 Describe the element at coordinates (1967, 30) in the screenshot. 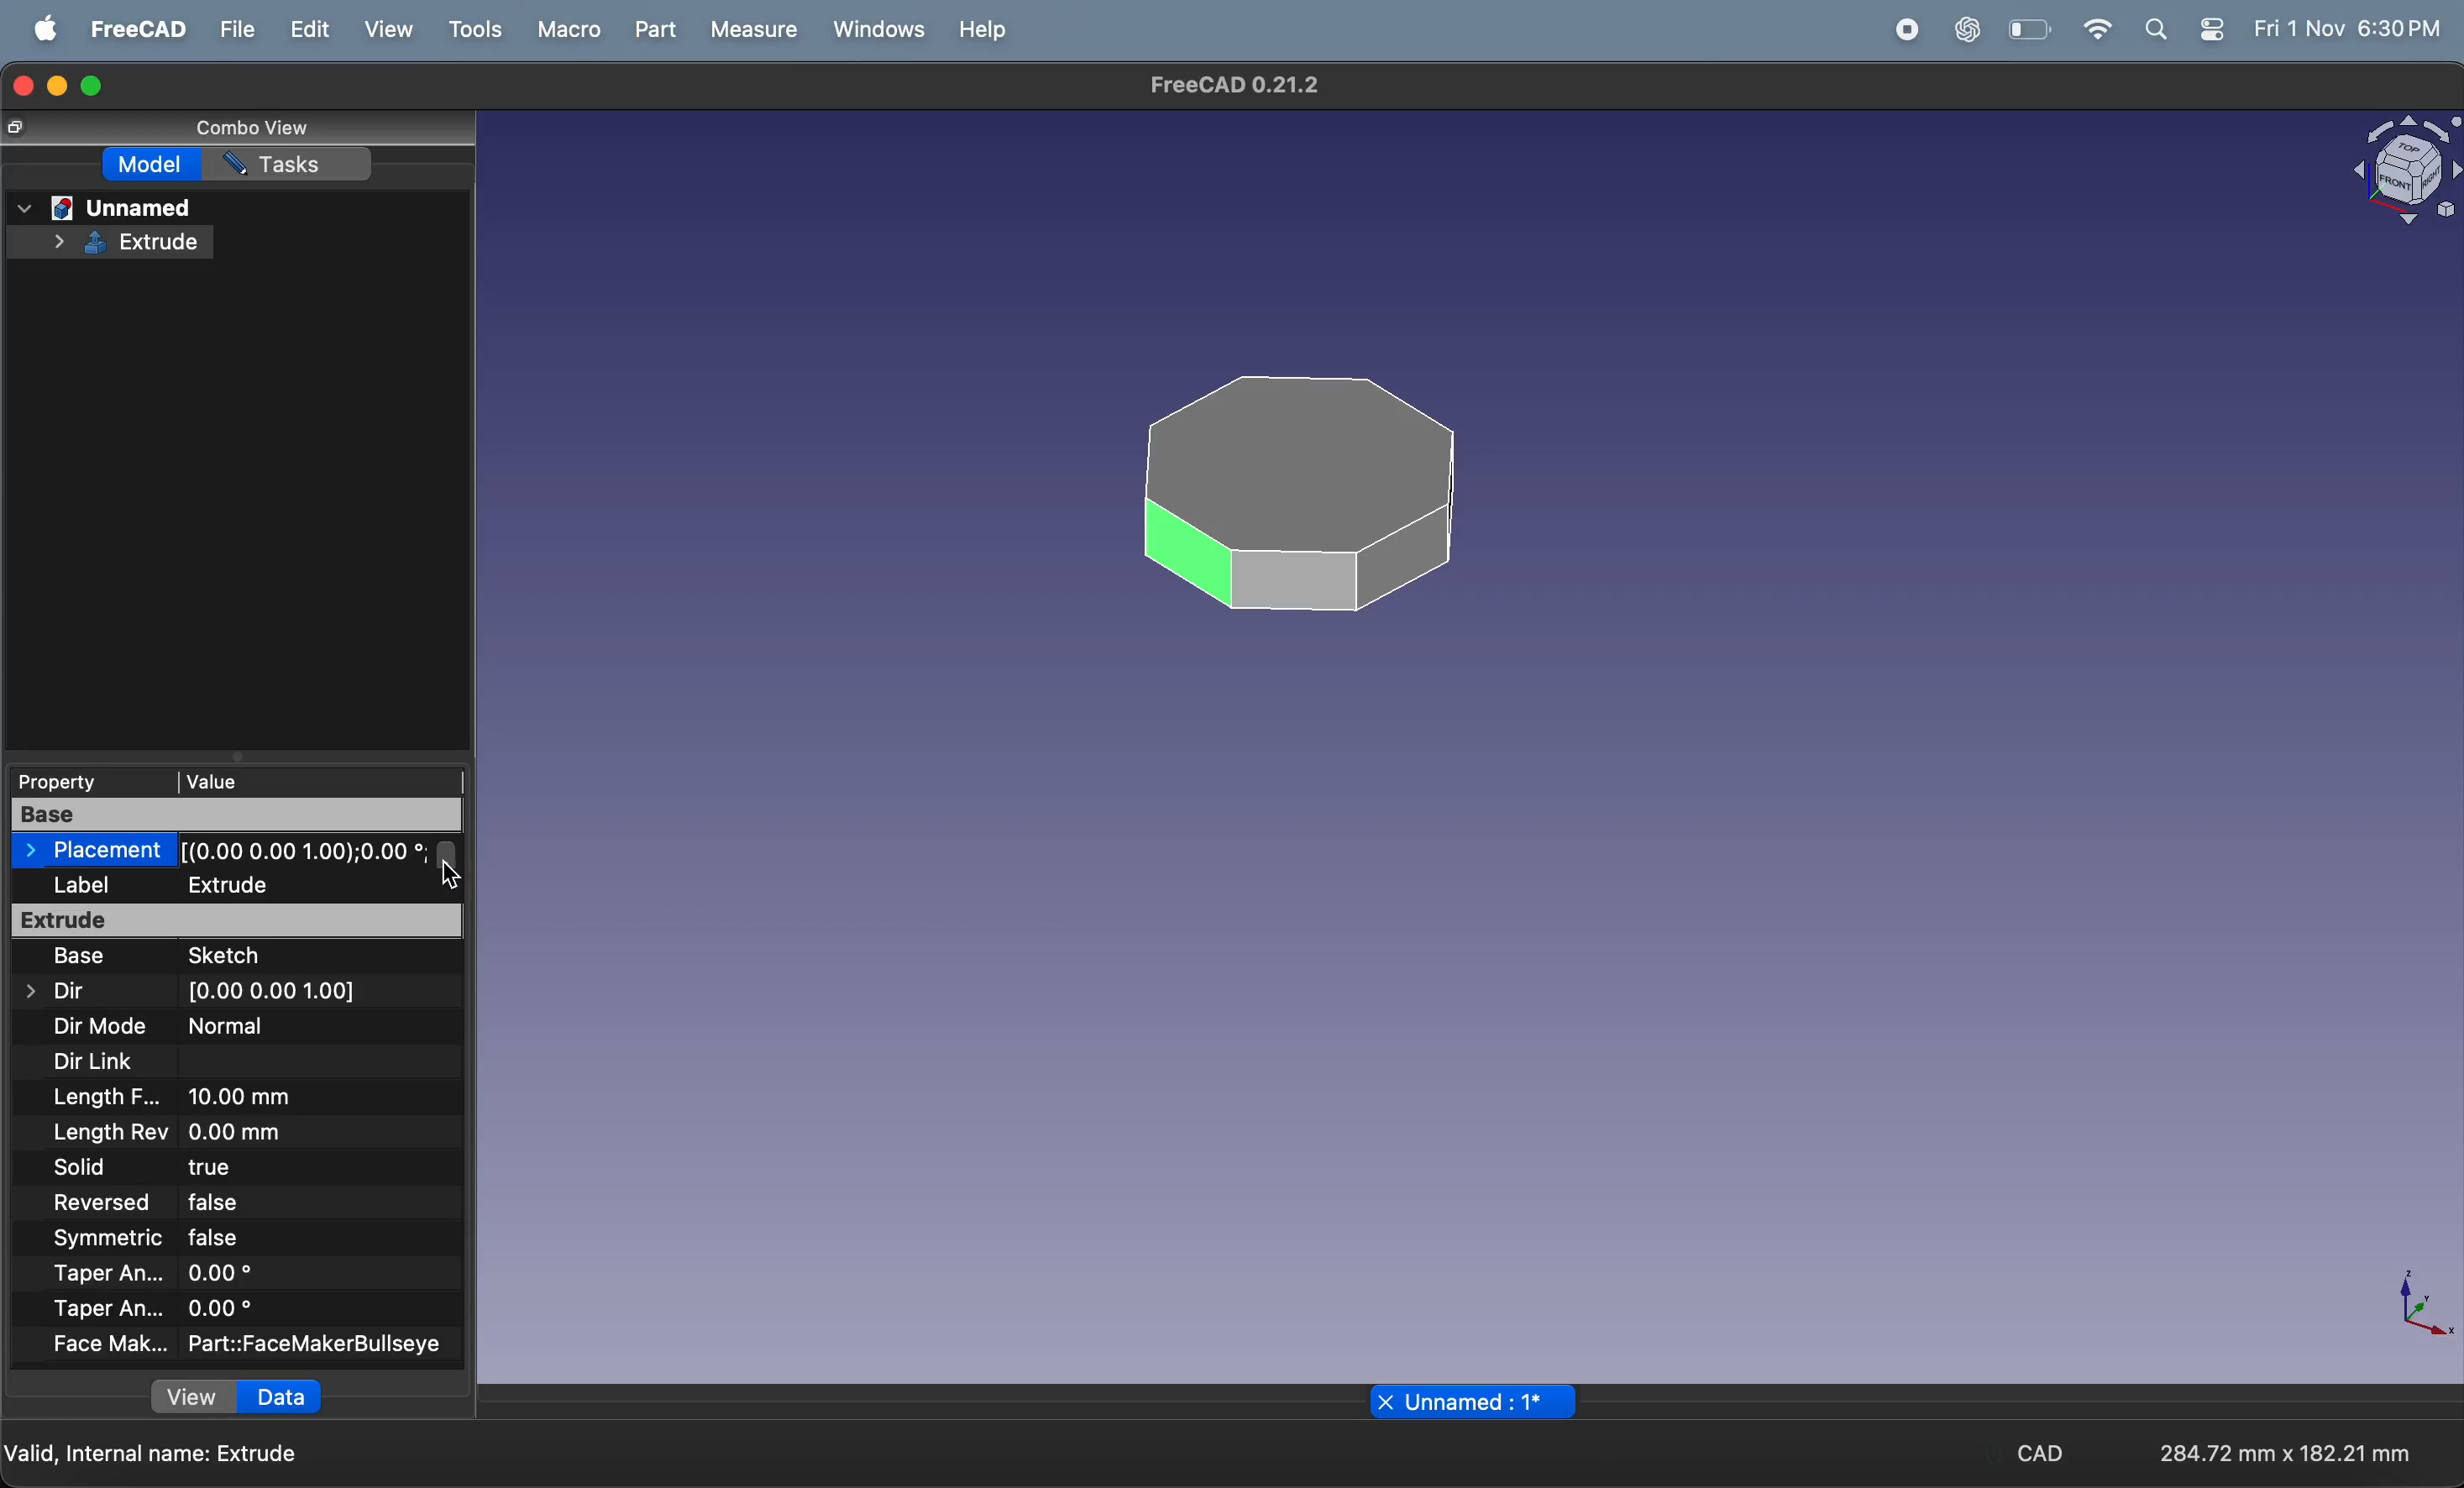

I see `chatgpt` at that location.